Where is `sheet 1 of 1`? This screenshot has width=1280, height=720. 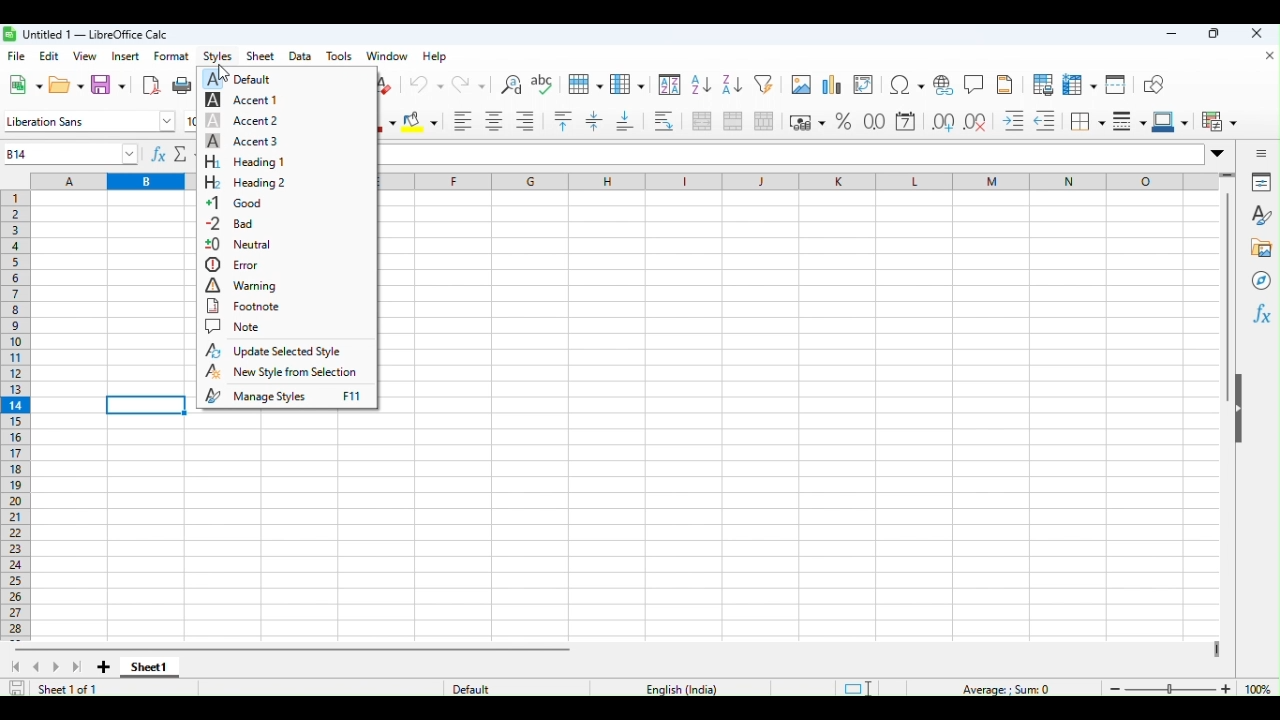 sheet 1 of 1 is located at coordinates (62, 689).